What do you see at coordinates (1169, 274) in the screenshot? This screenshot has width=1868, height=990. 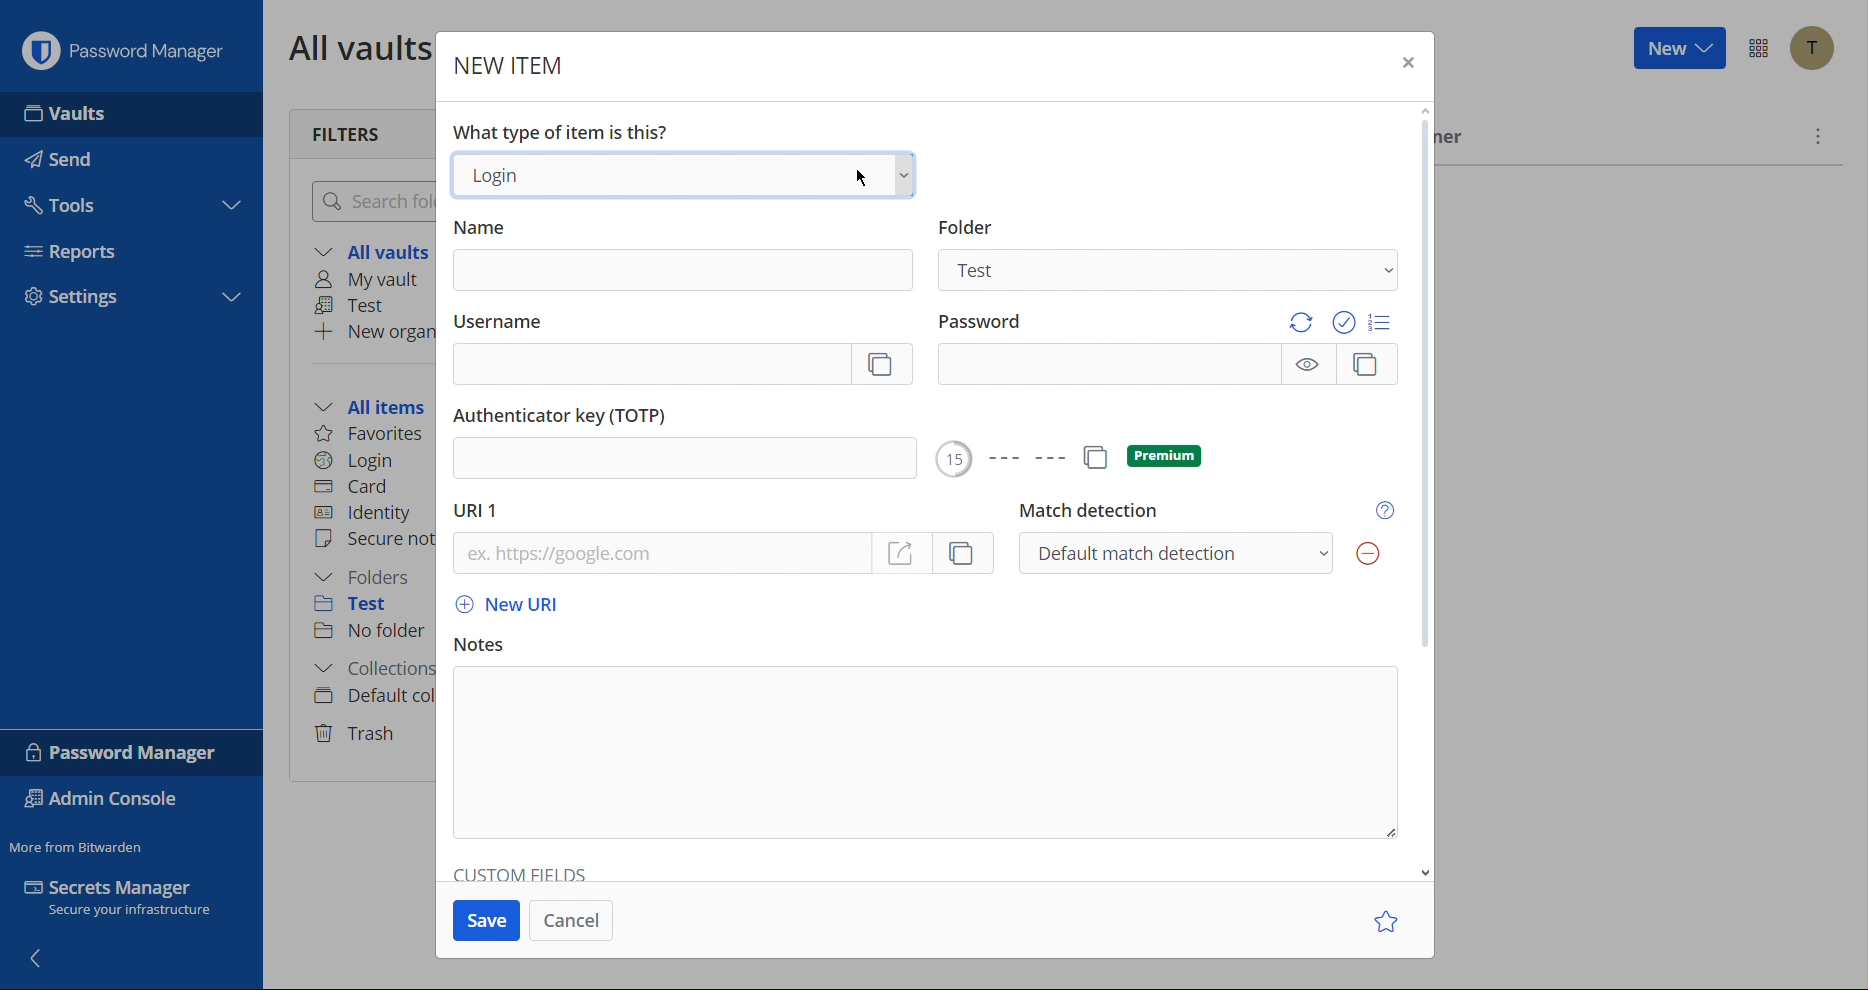 I see `Test` at bounding box center [1169, 274].